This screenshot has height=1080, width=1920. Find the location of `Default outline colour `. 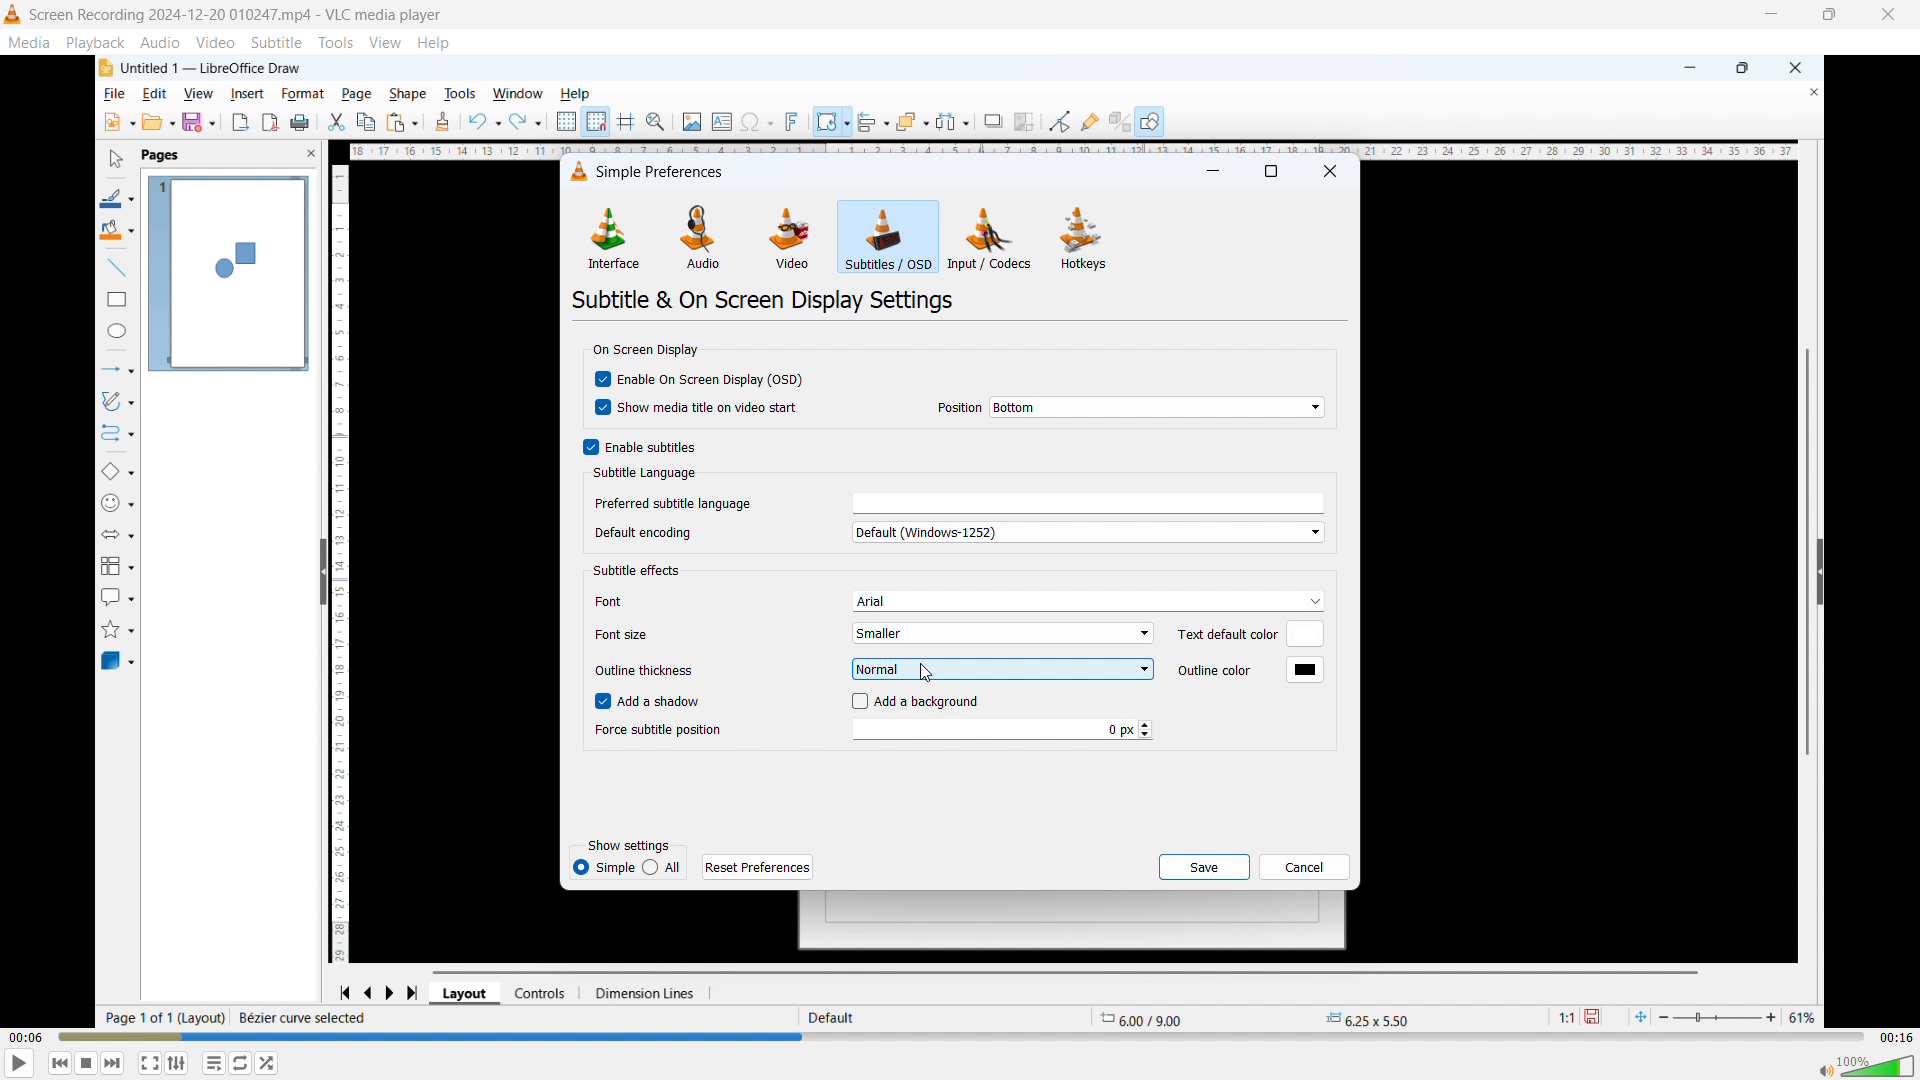

Default outline colour  is located at coordinates (1305, 670).